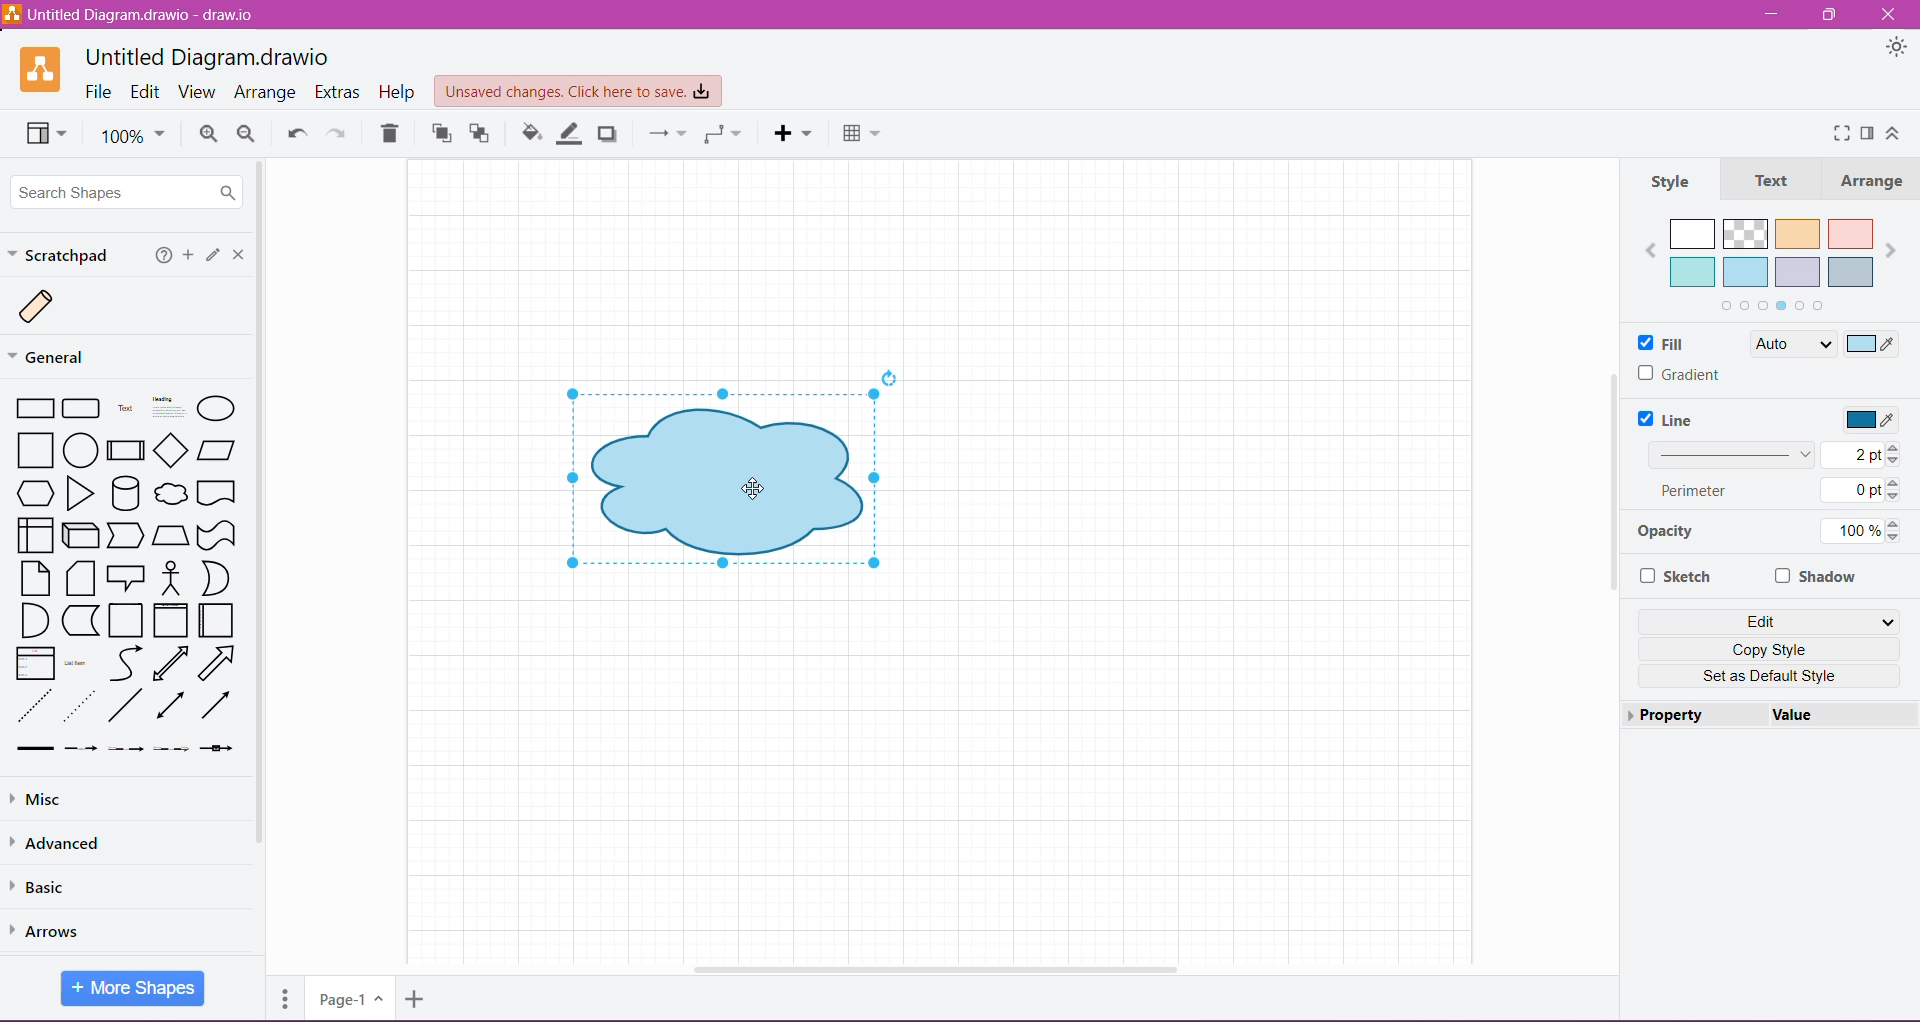 This screenshot has height=1022, width=1920. Describe the element at coordinates (342, 134) in the screenshot. I see `Redo` at that location.